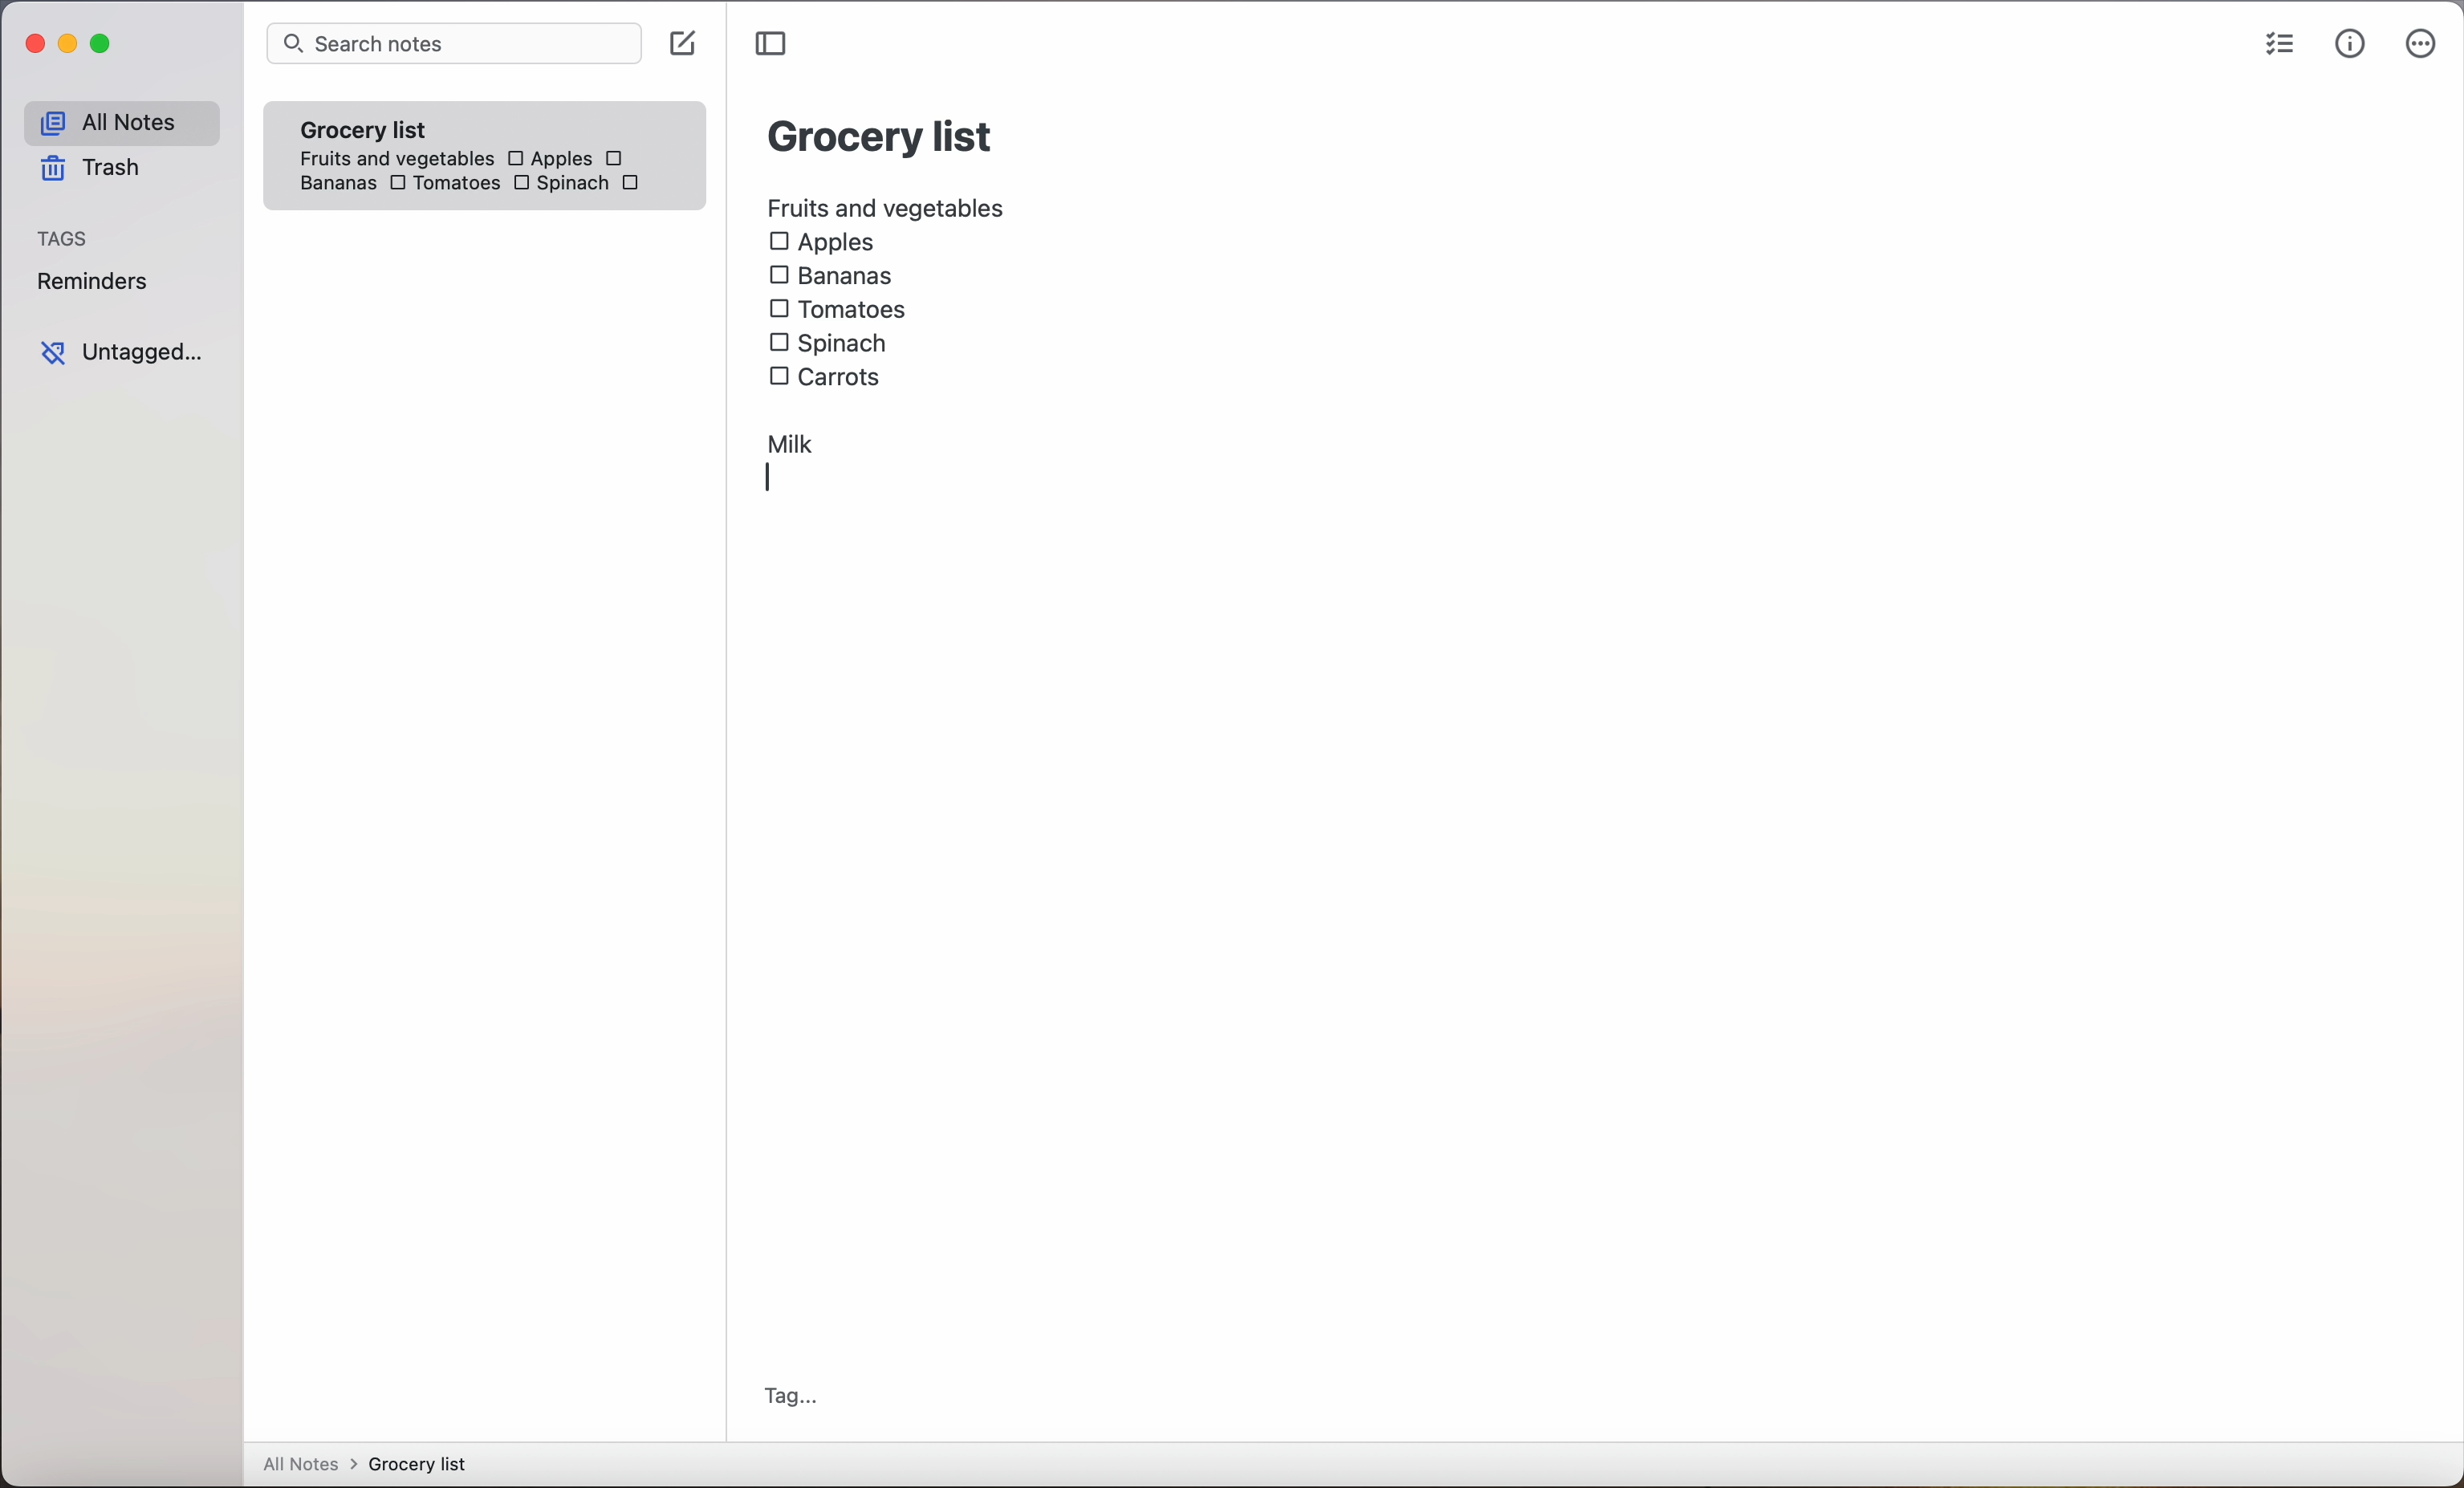  I want to click on grocery list note fruits and vegetables, so click(389, 135).